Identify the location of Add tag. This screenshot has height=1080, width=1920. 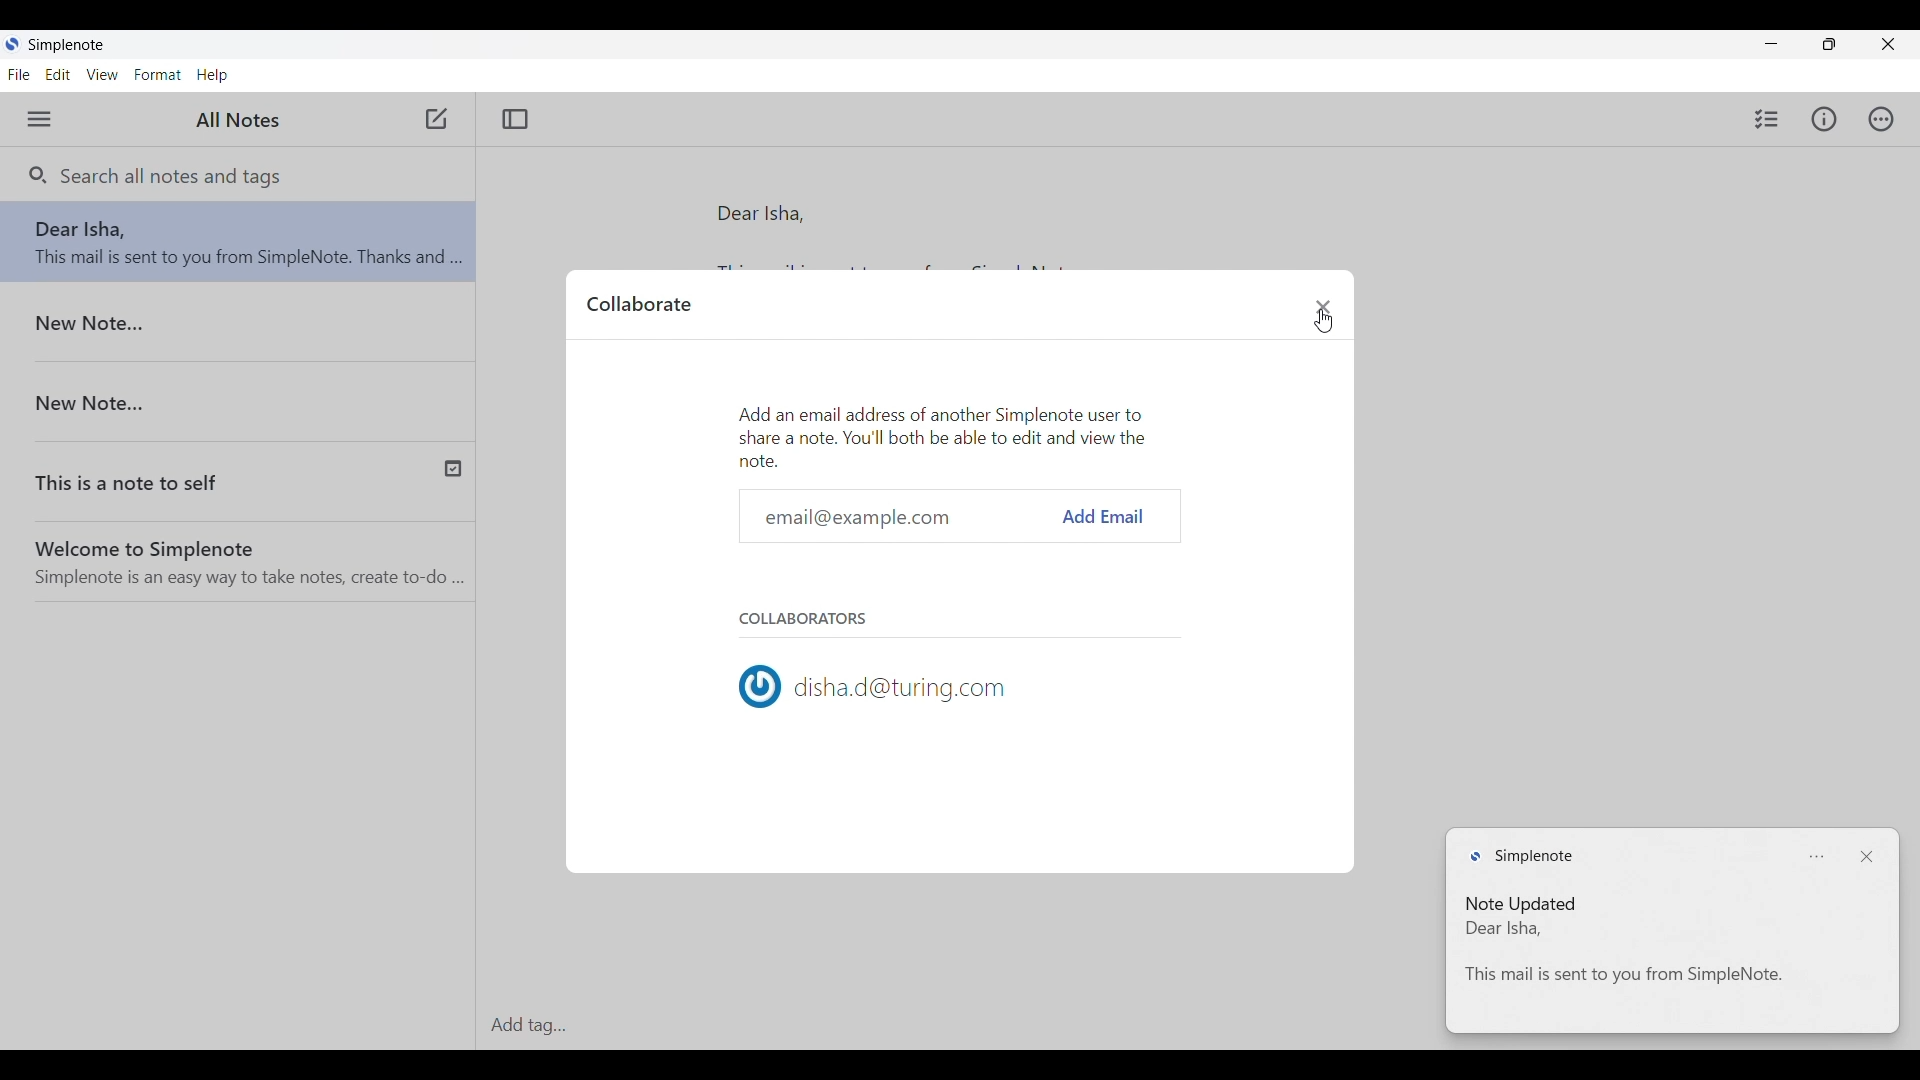
(957, 1026).